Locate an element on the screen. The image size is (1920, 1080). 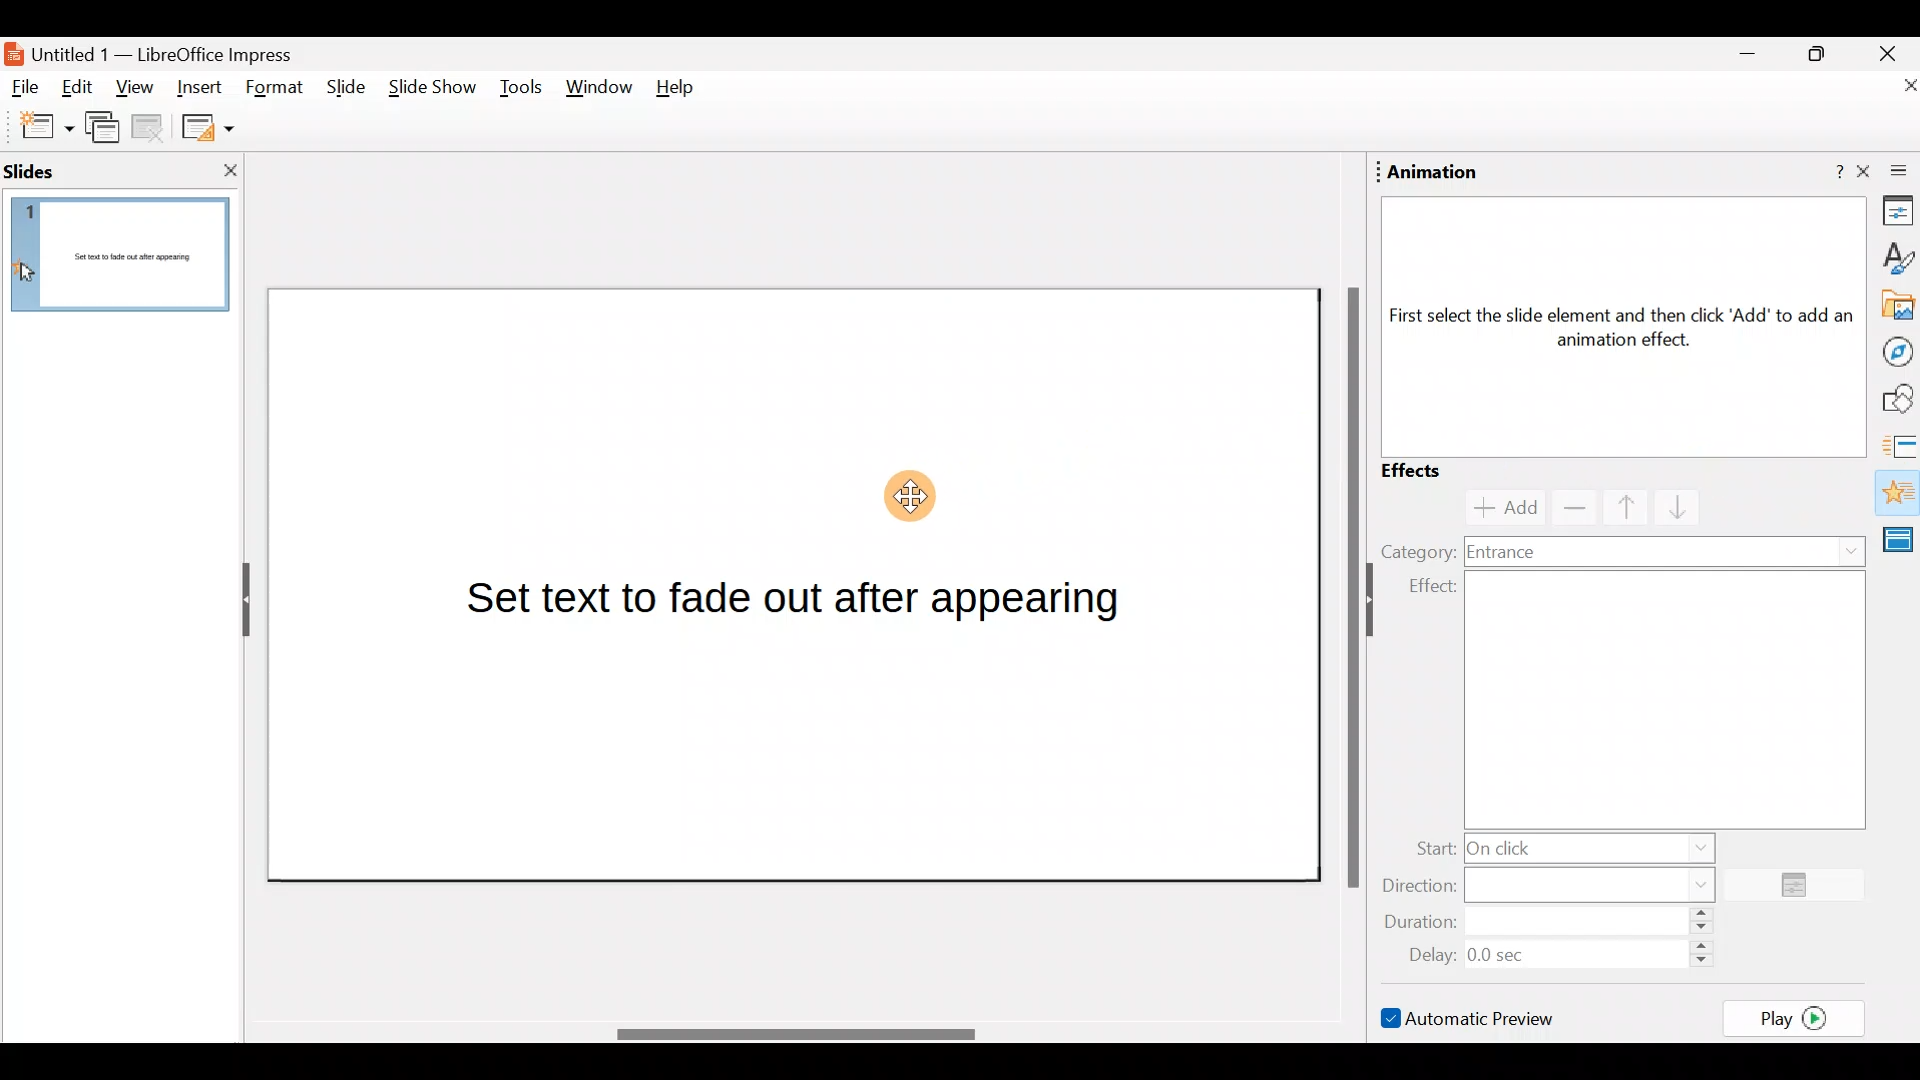
Move up is located at coordinates (1614, 506).